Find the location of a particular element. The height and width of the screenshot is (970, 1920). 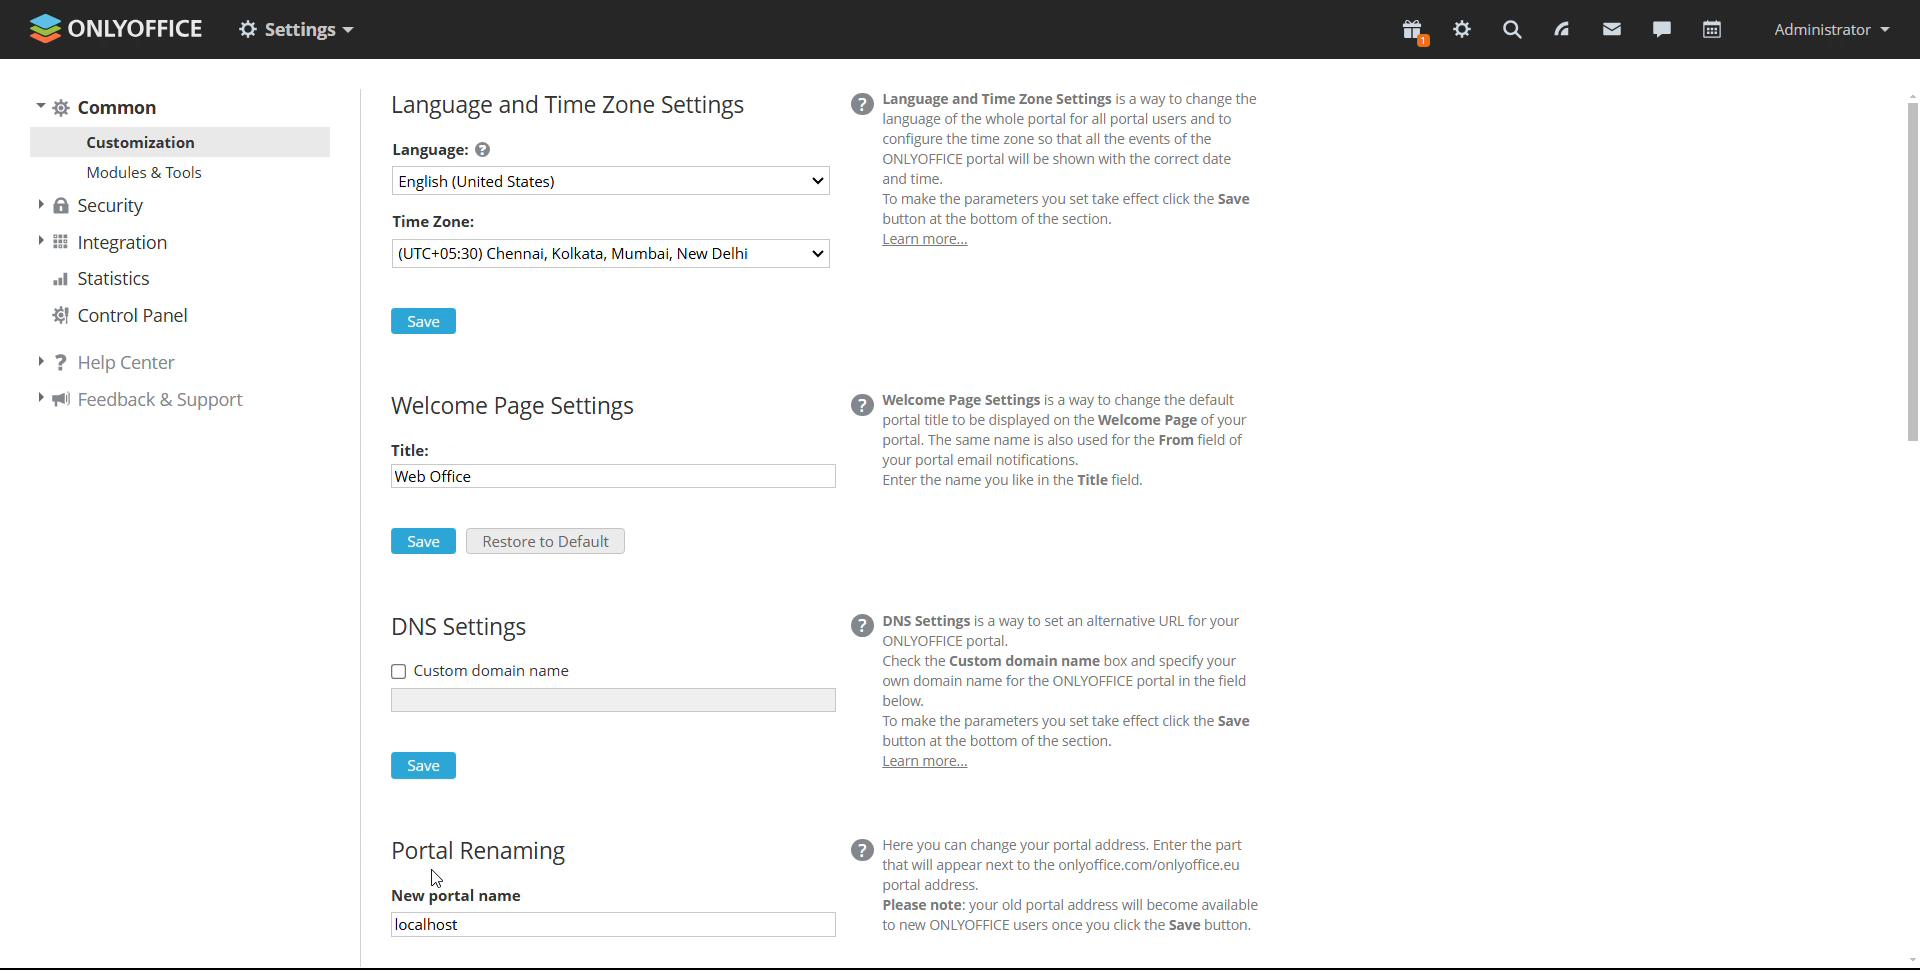

edit title is located at coordinates (483, 479).